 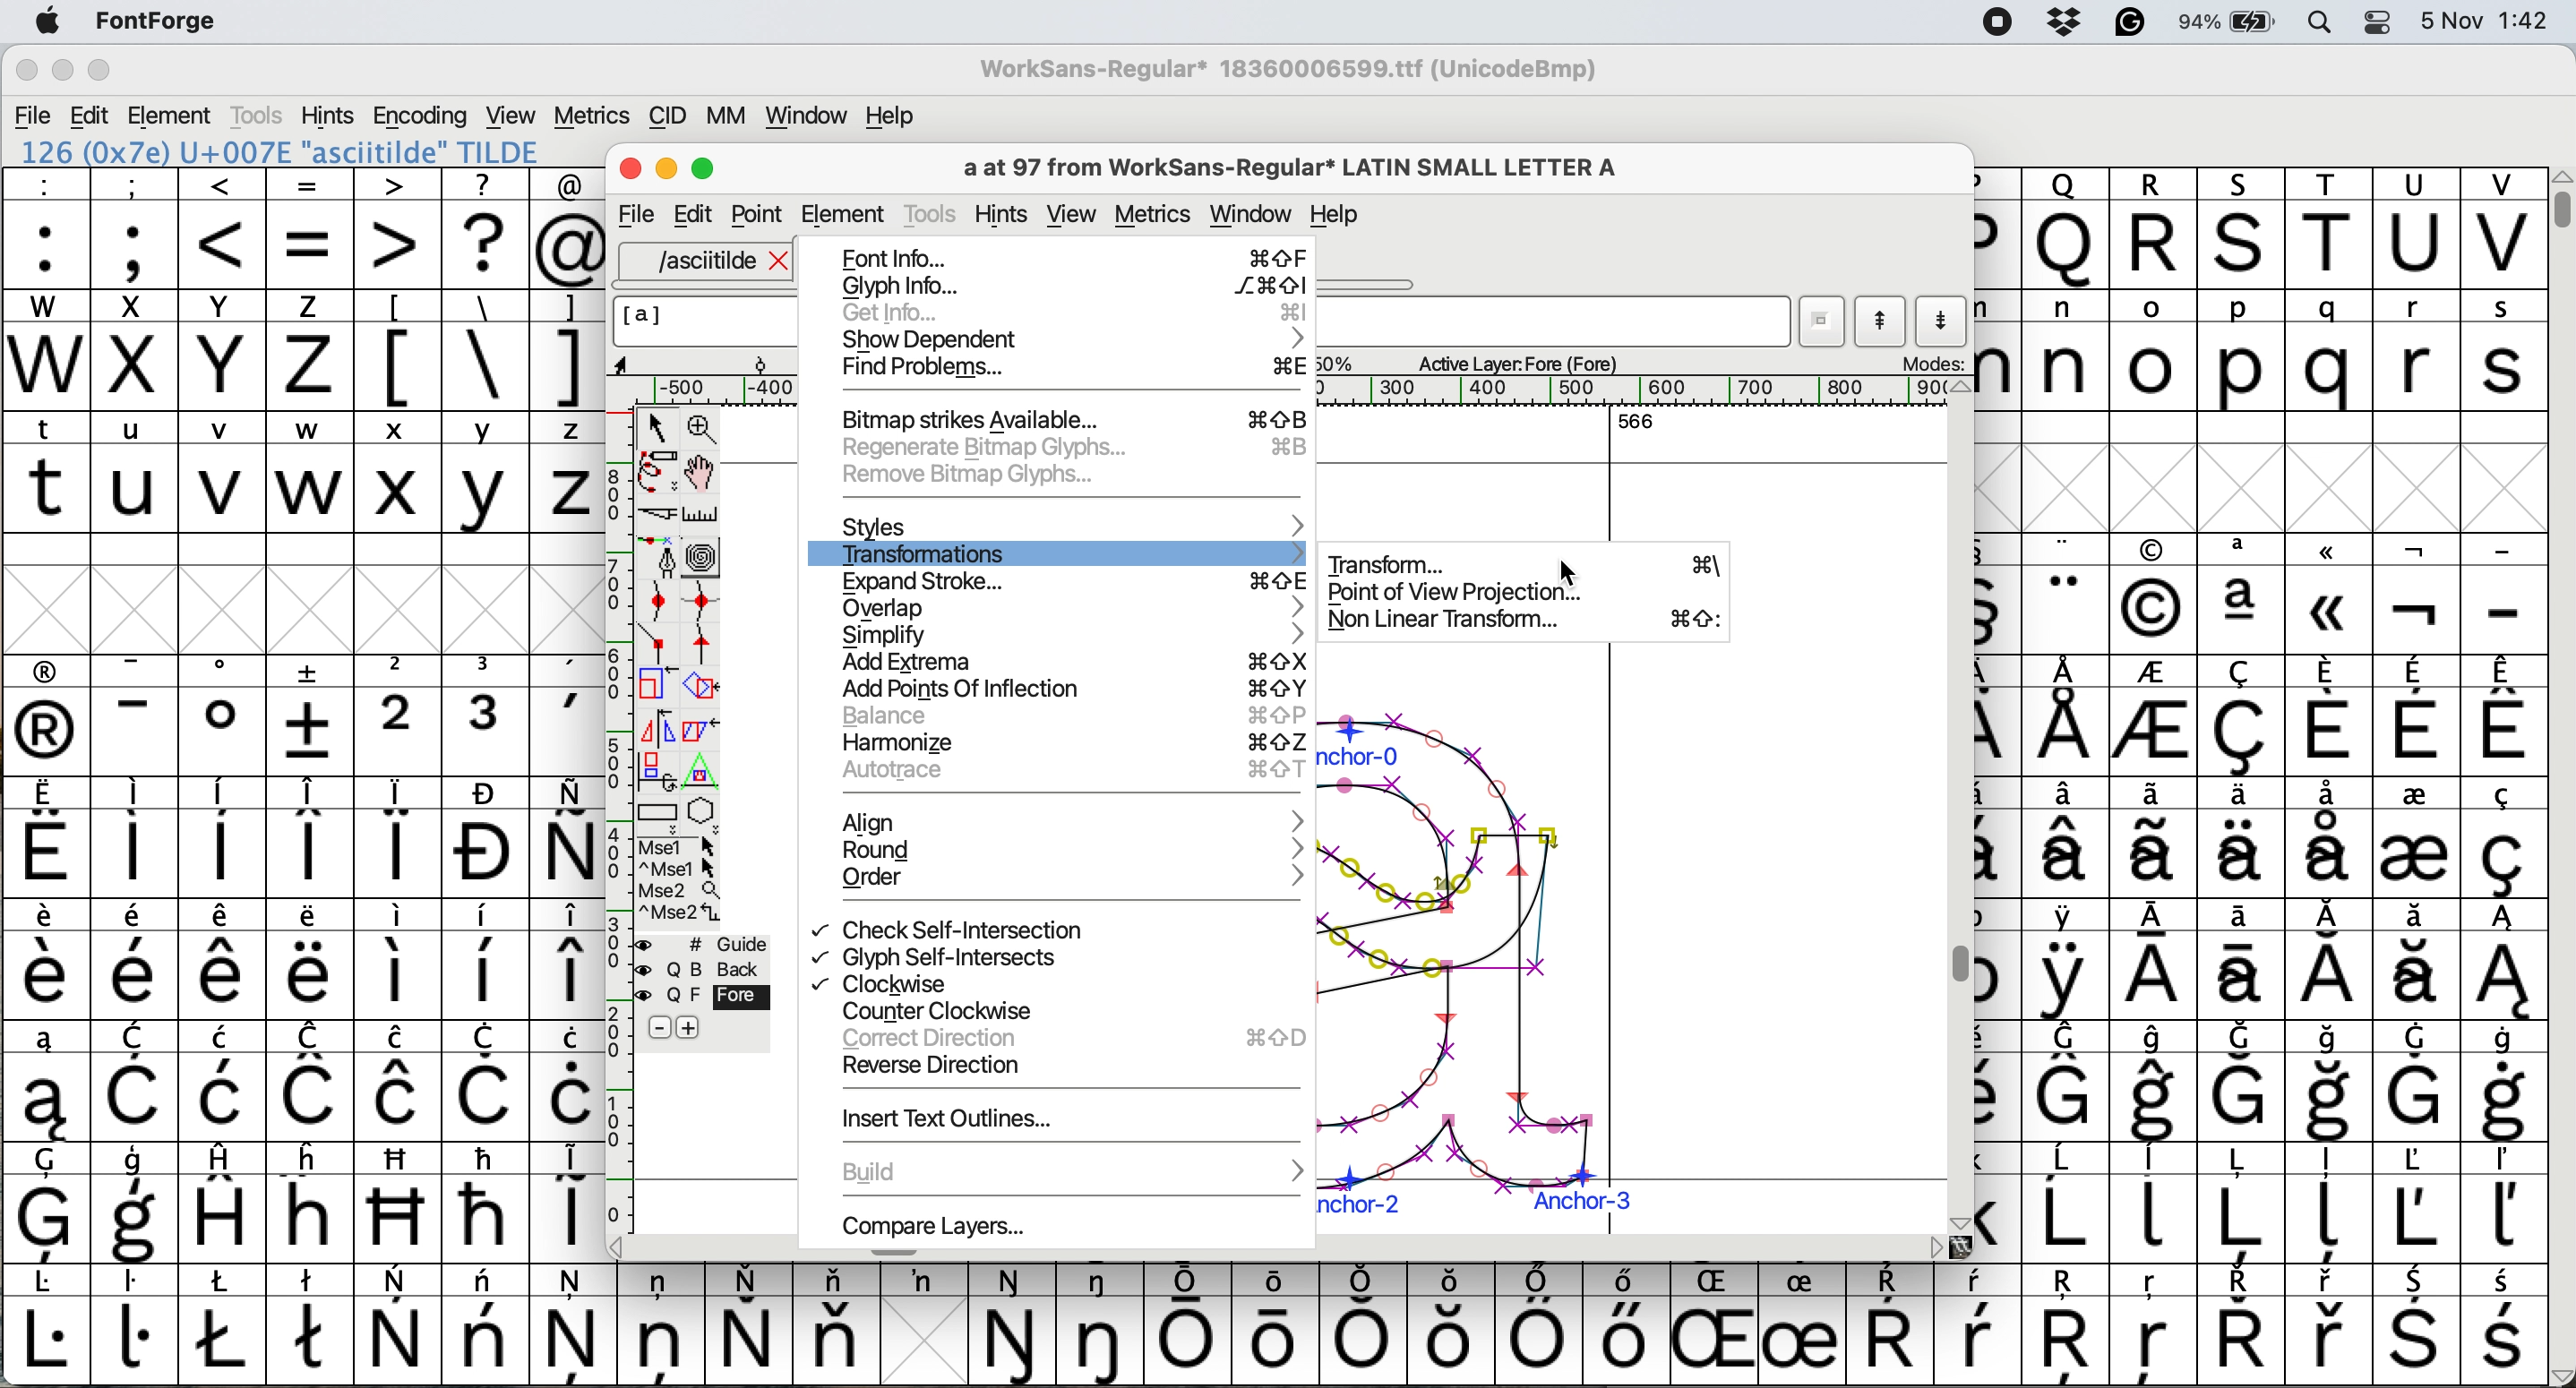 What do you see at coordinates (133, 838) in the screenshot?
I see `symbol` at bounding box center [133, 838].